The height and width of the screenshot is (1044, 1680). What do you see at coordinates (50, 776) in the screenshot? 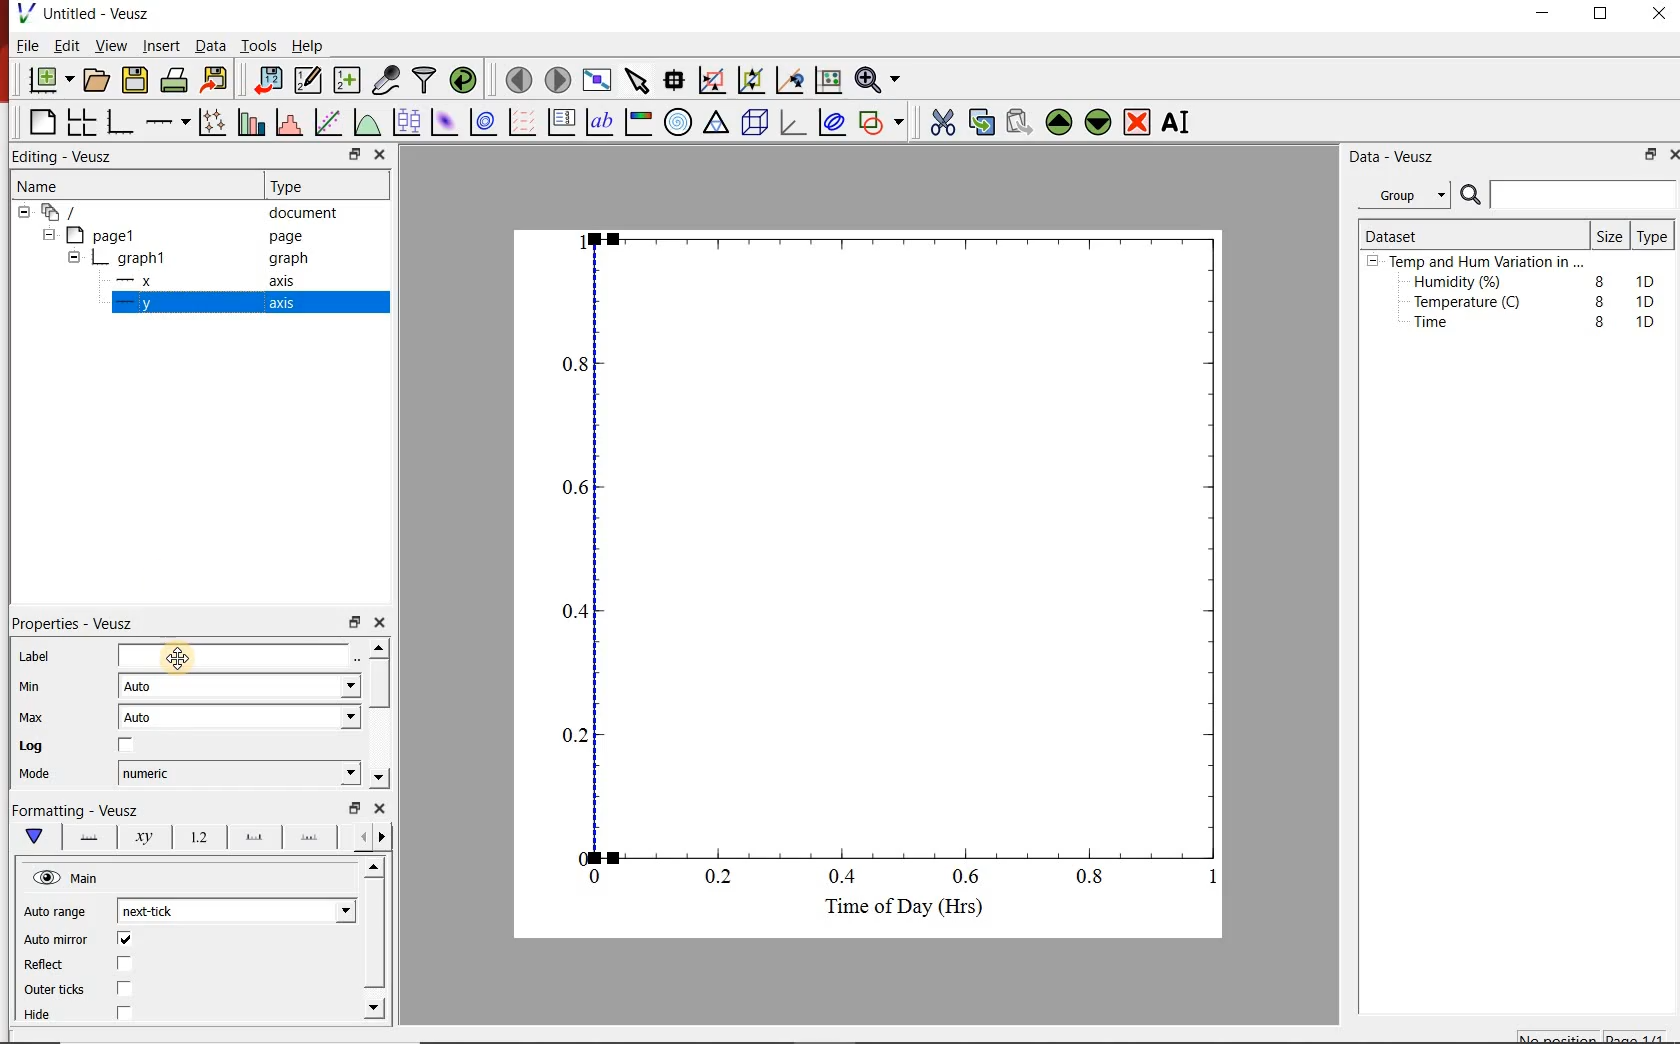
I see `Mode` at bounding box center [50, 776].